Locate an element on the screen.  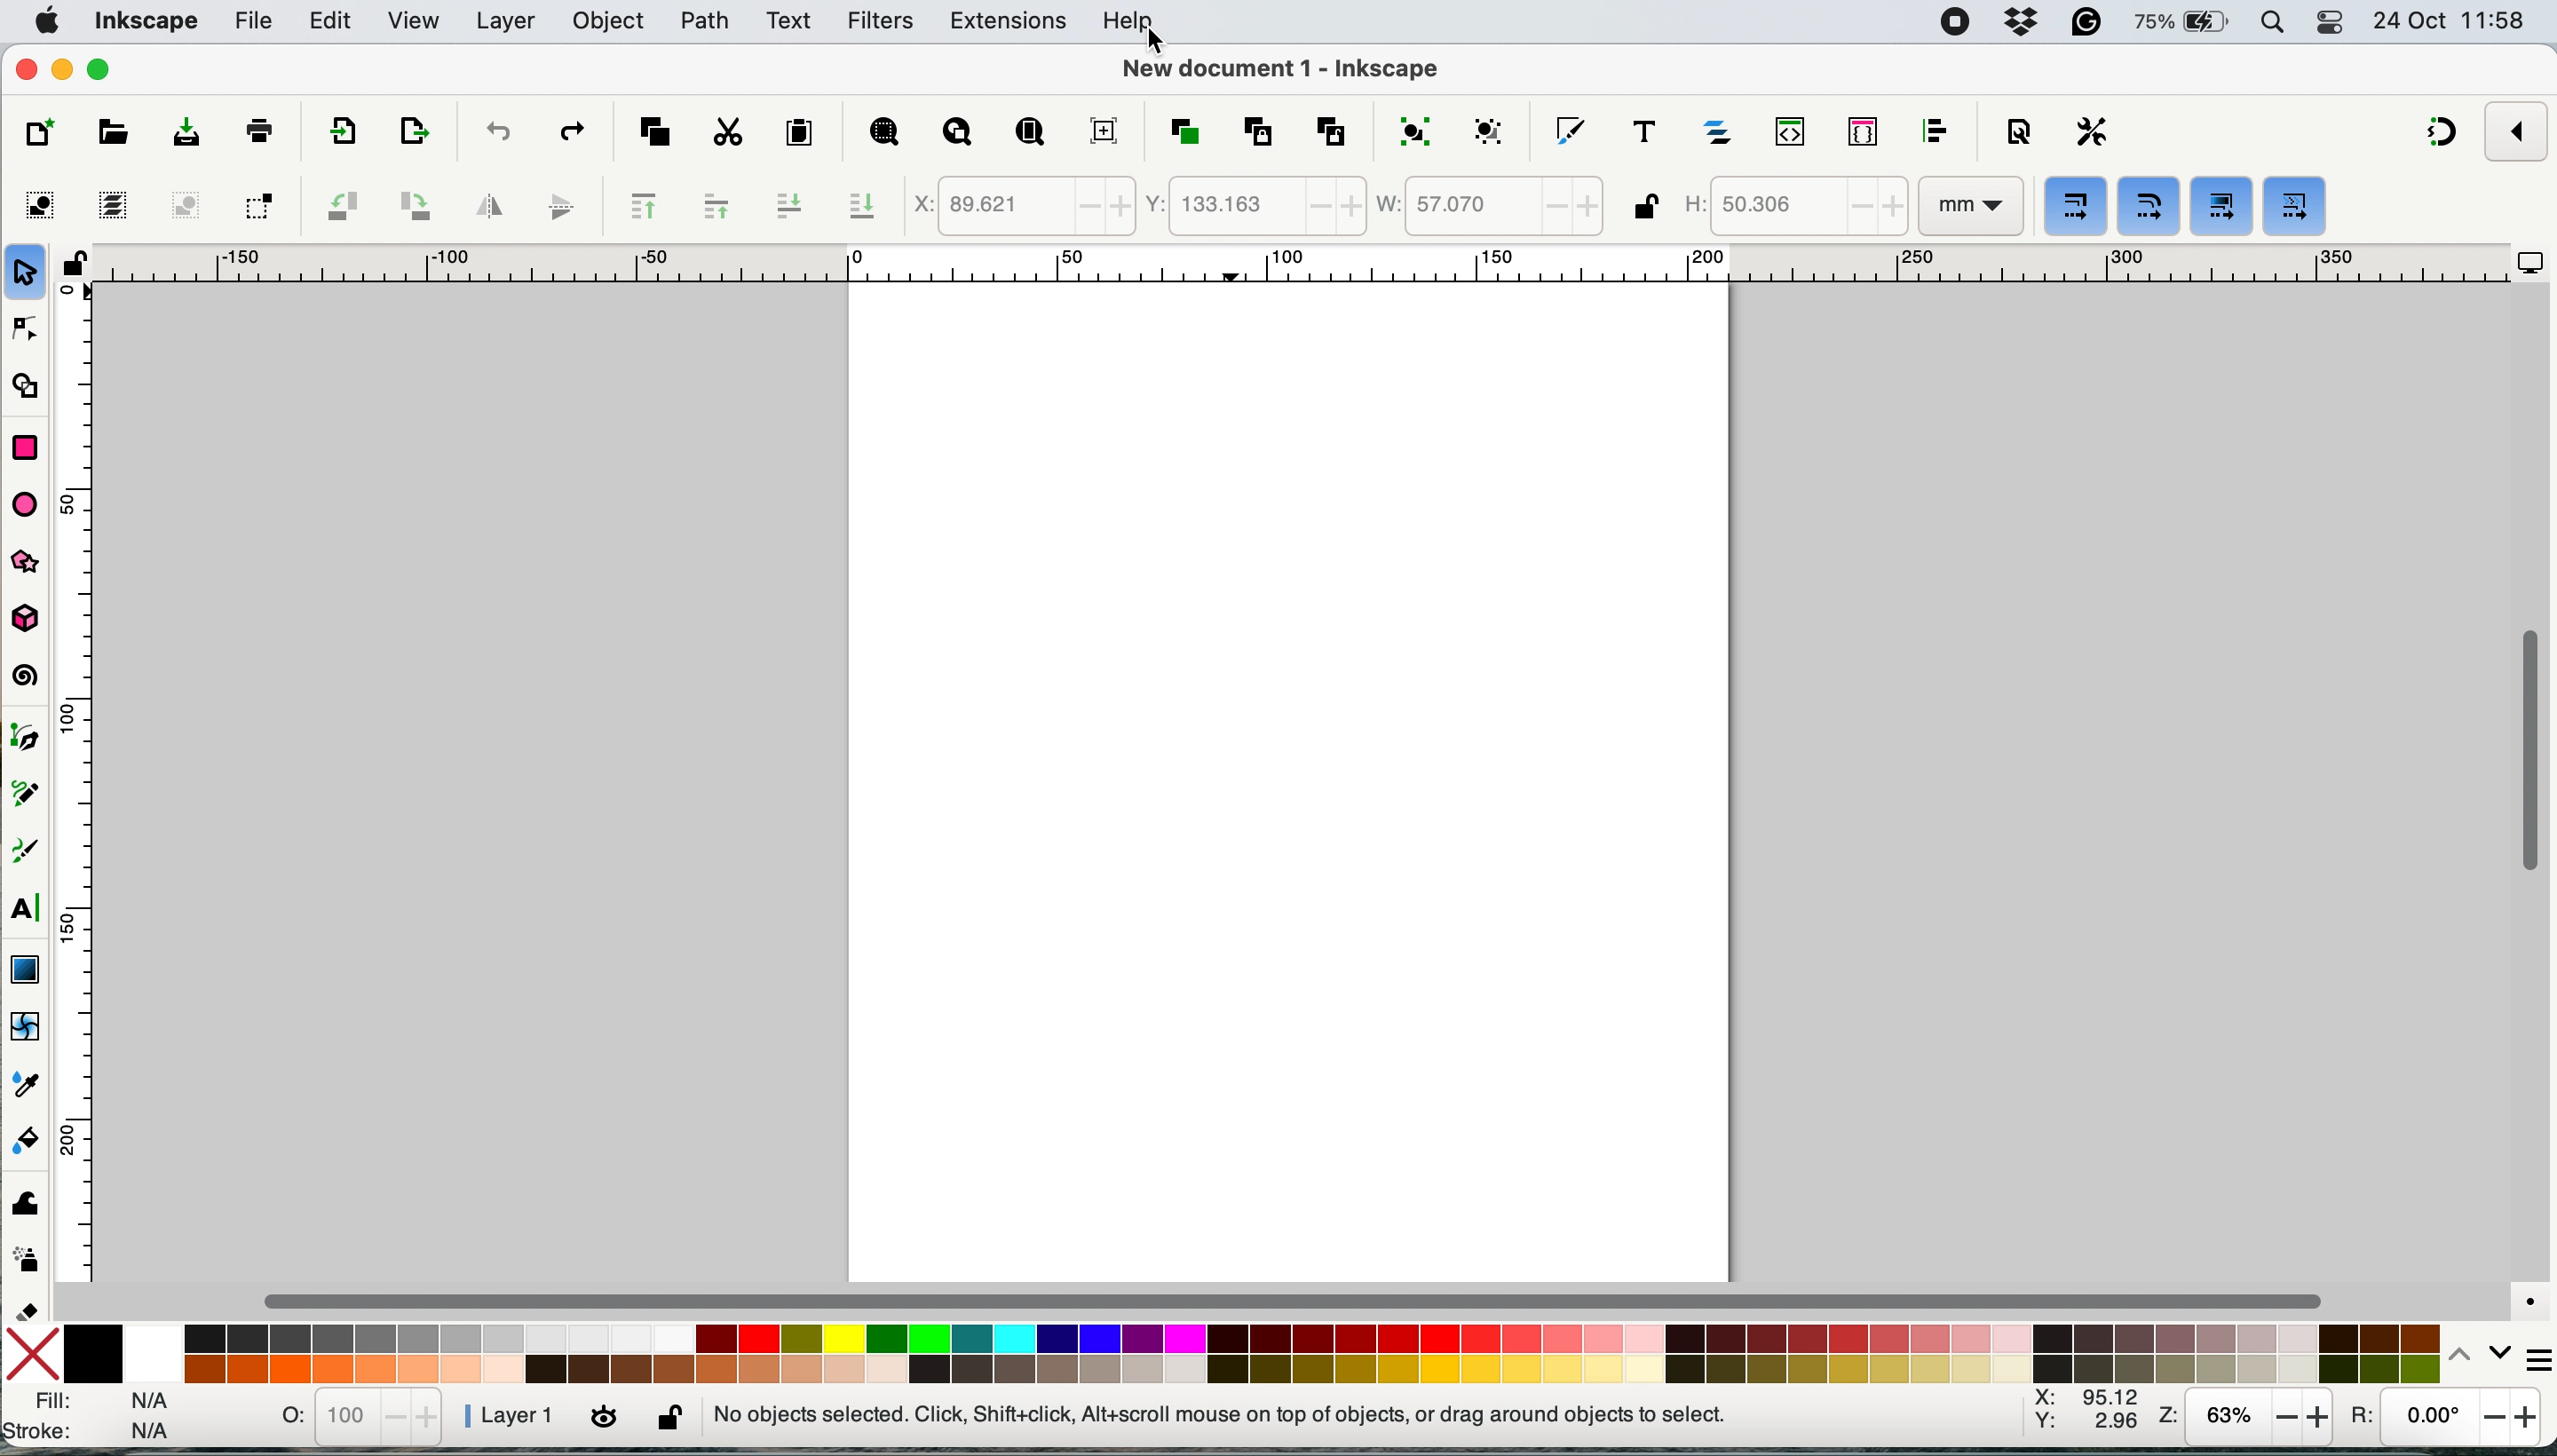
tweak tool is located at coordinates (26, 1197).